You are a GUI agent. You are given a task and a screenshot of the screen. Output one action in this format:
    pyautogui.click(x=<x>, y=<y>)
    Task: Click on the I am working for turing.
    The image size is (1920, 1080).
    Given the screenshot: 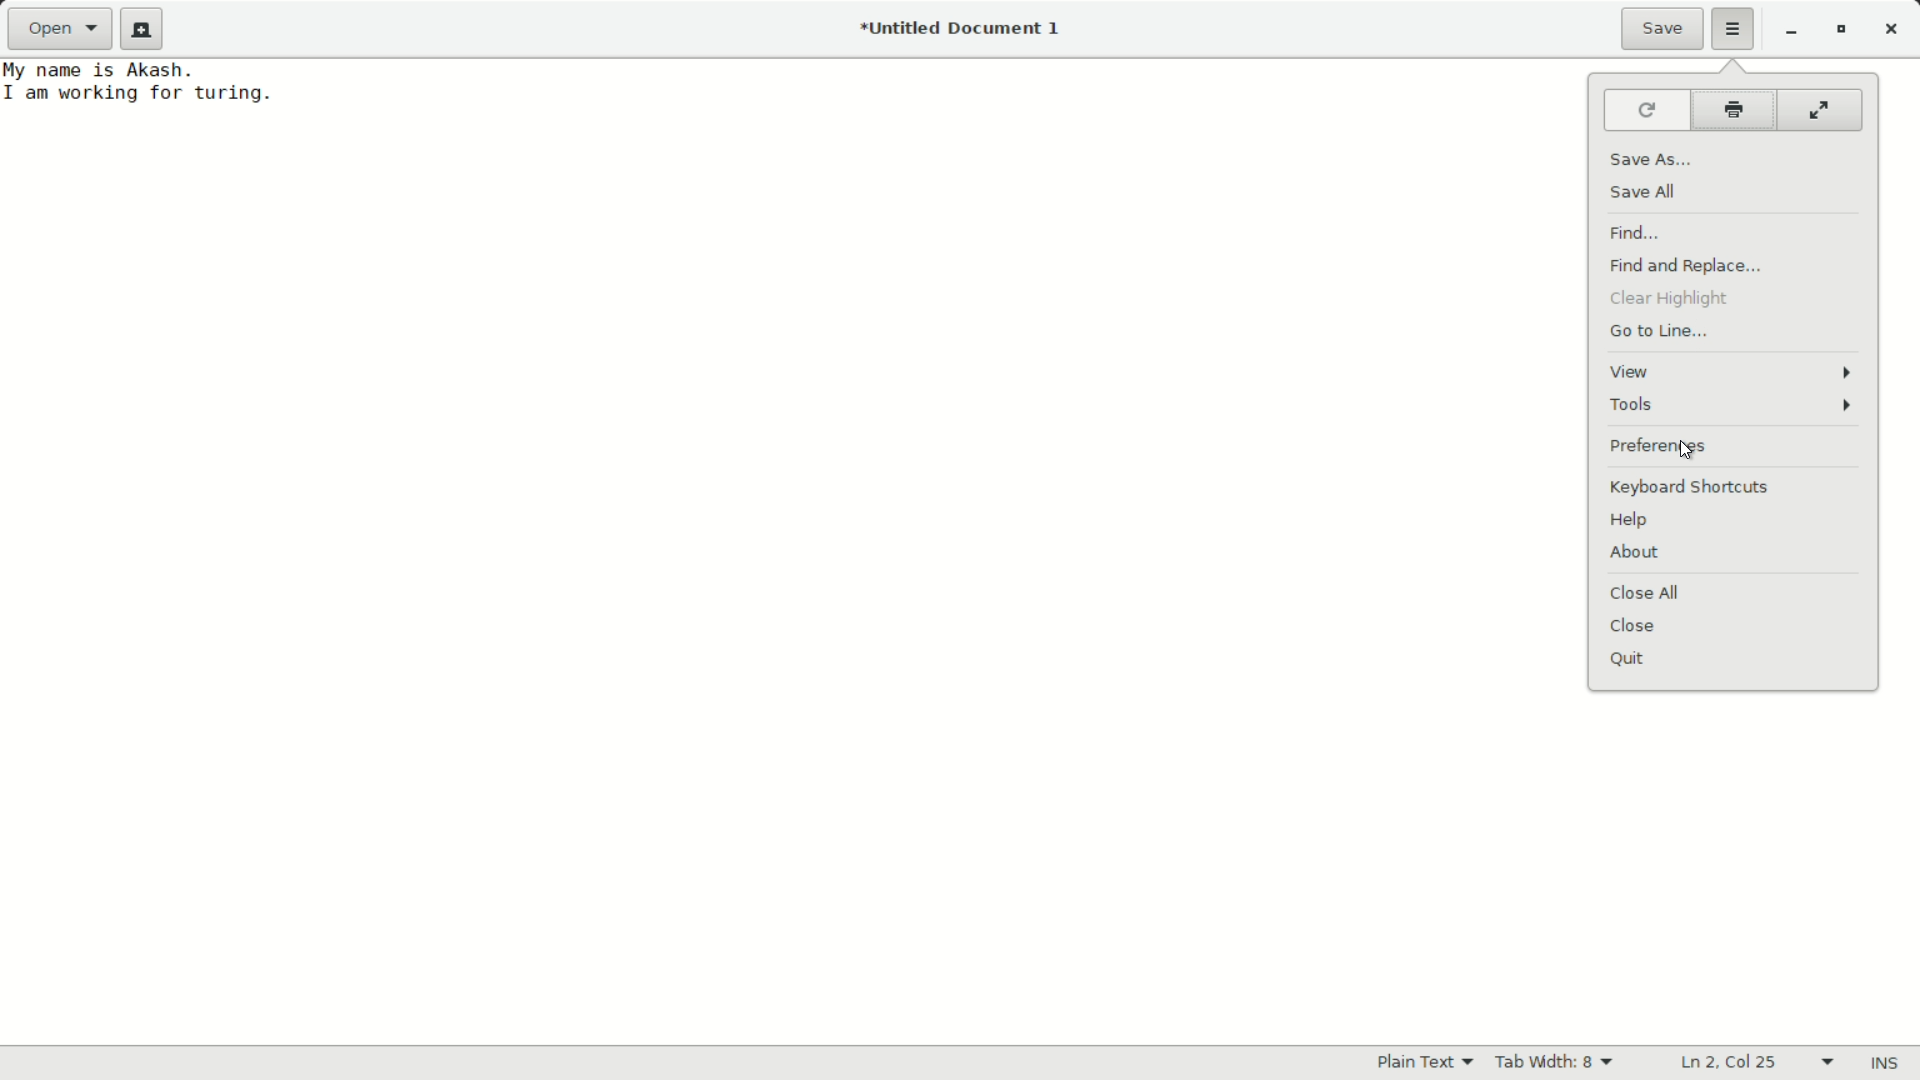 What is the action you would take?
    pyautogui.click(x=142, y=94)
    